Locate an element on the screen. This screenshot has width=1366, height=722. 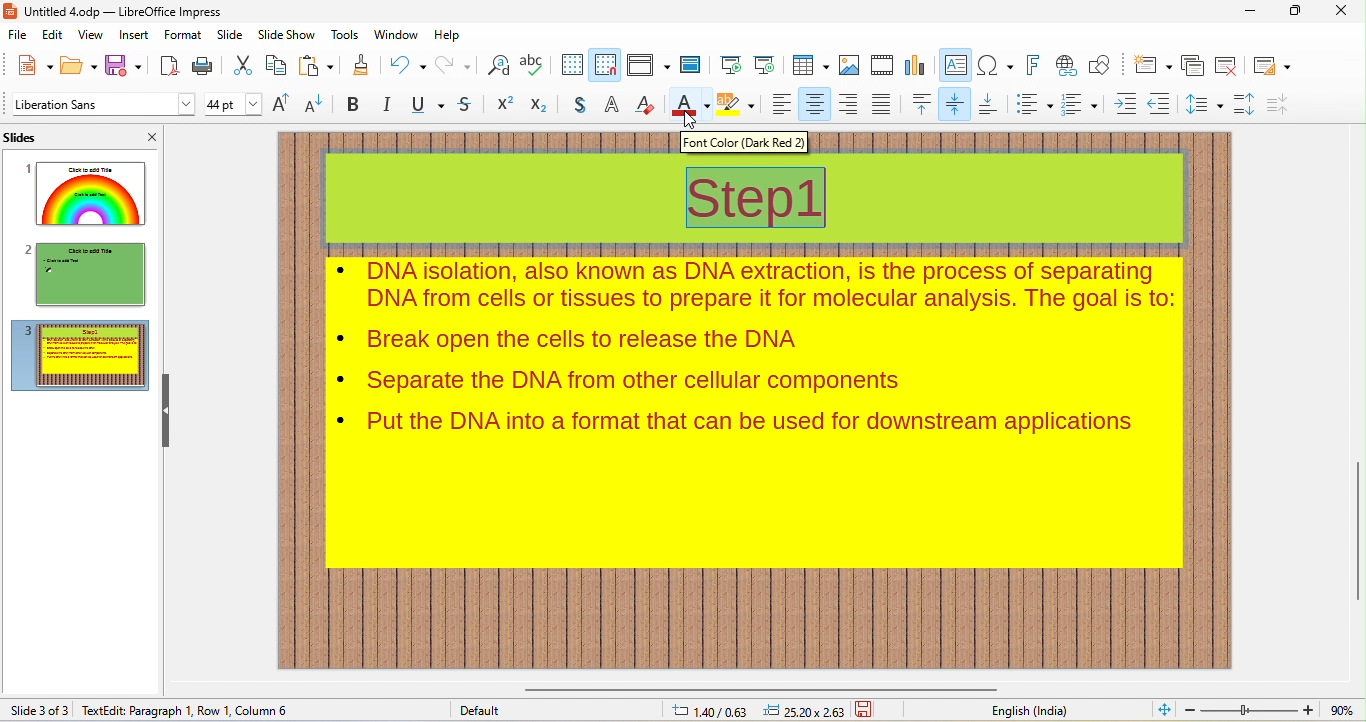
edit is located at coordinates (52, 36).